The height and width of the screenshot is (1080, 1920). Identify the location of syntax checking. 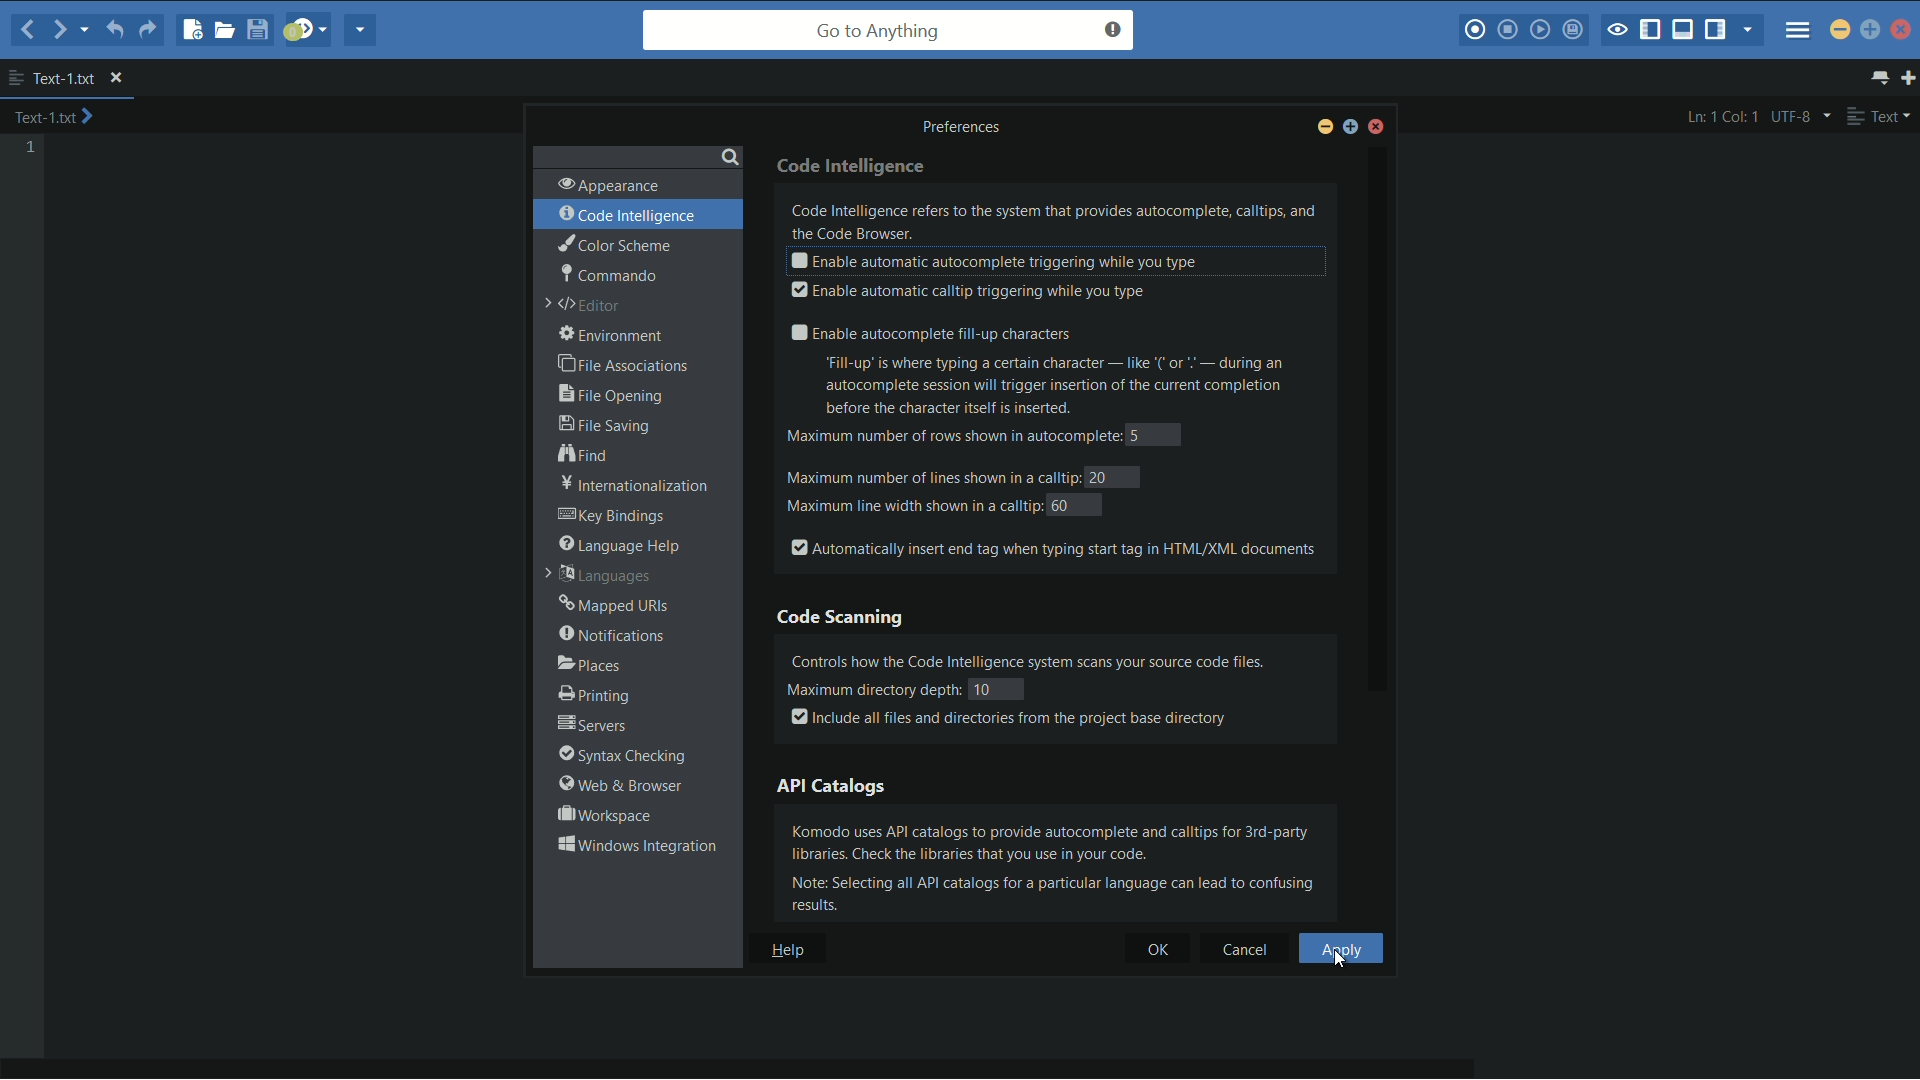
(620, 756).